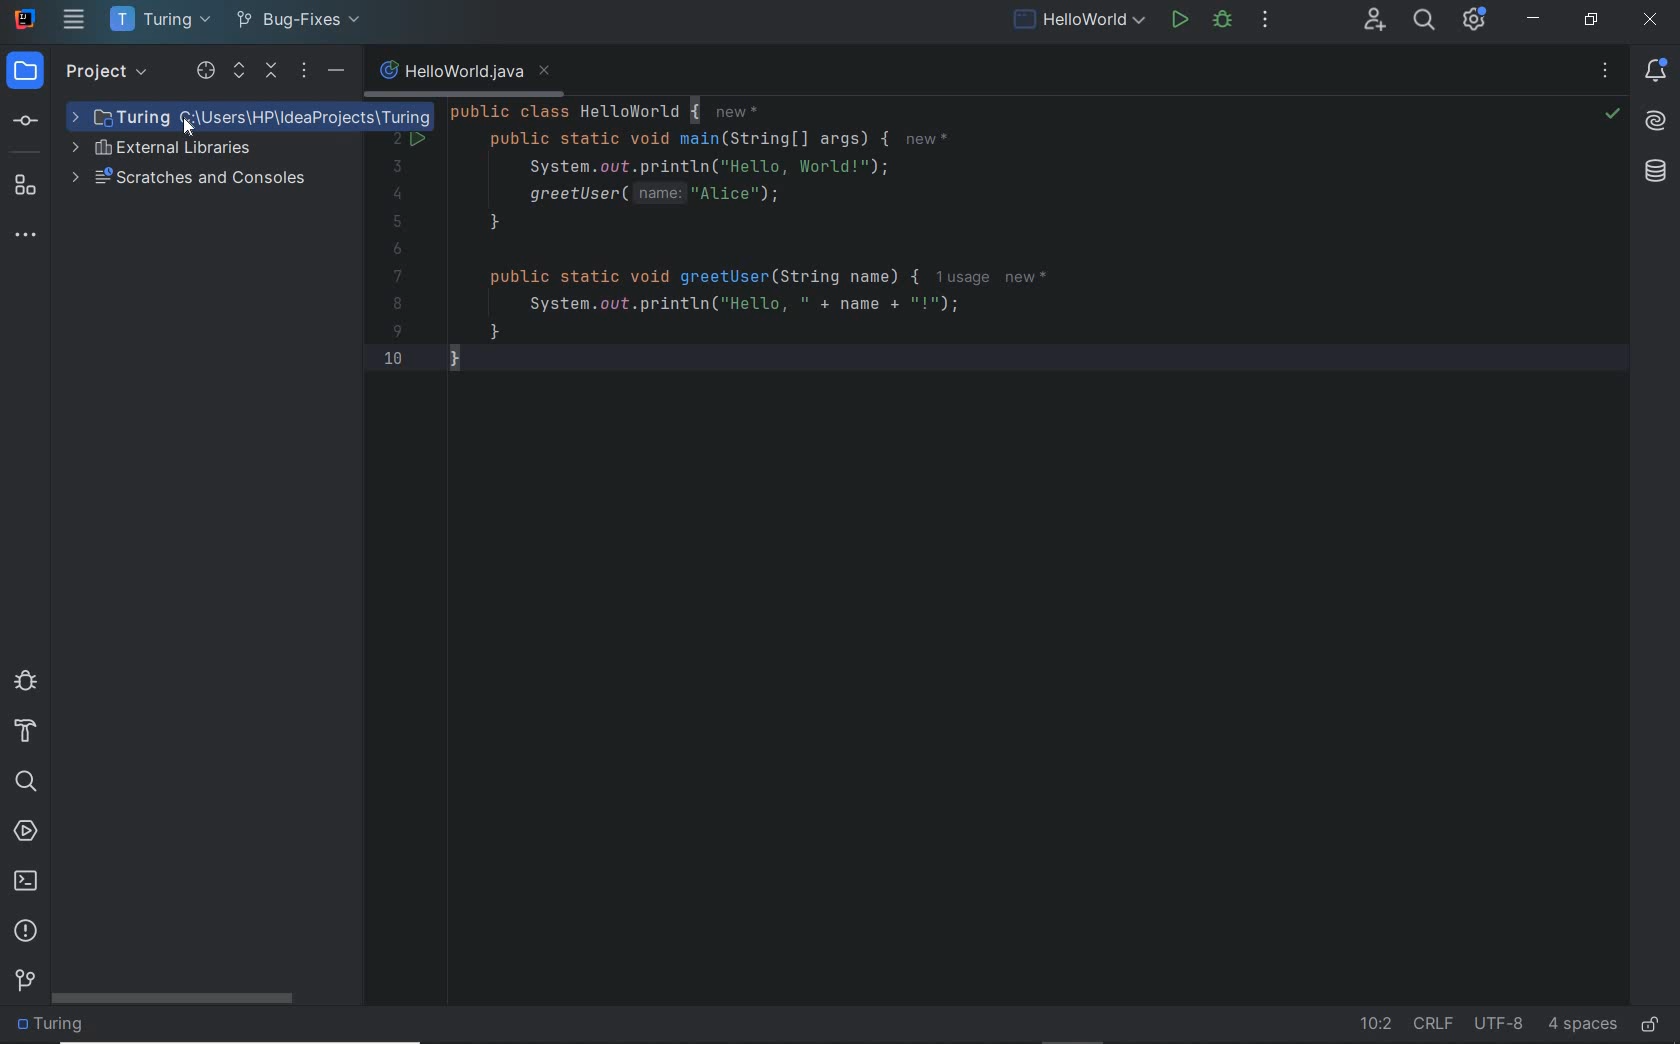 The image size is (1680, 1044). Describe the element at coordinates (193, 179) in the screenshot. I see `scratches and consoles` at that location.